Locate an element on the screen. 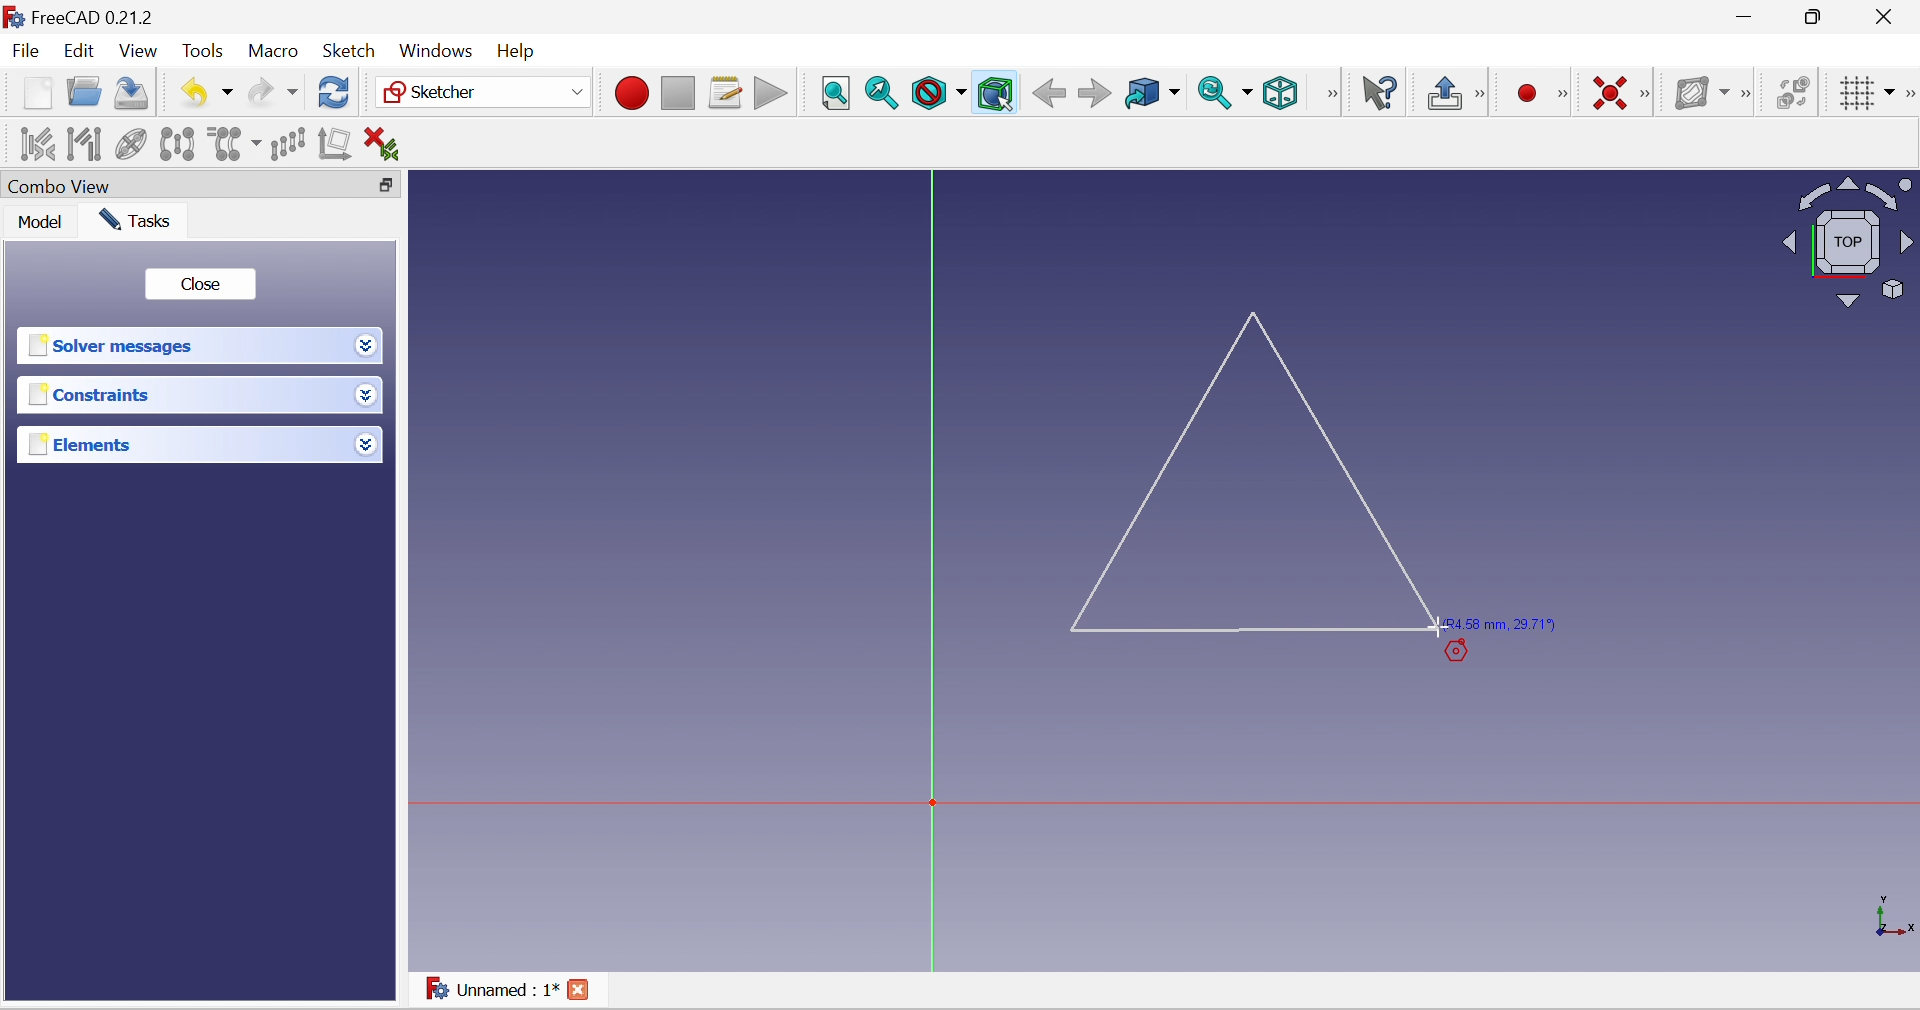 This screenshot has height=1010, width=1920. New is located at coordinates (37, 93).